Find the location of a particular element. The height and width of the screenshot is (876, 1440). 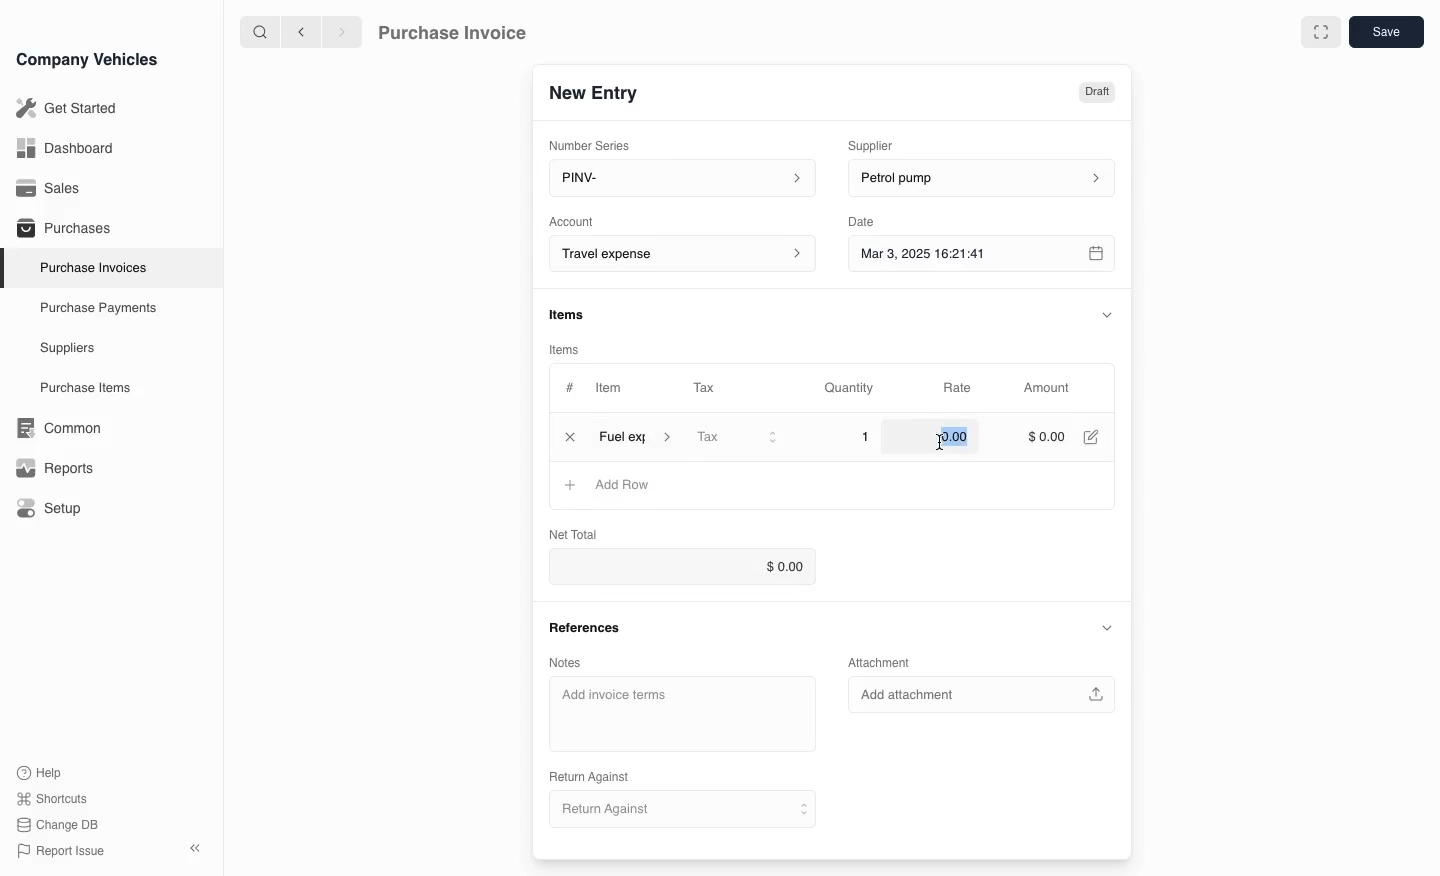

Purchase Invoices is located at coordinates (89, 267).